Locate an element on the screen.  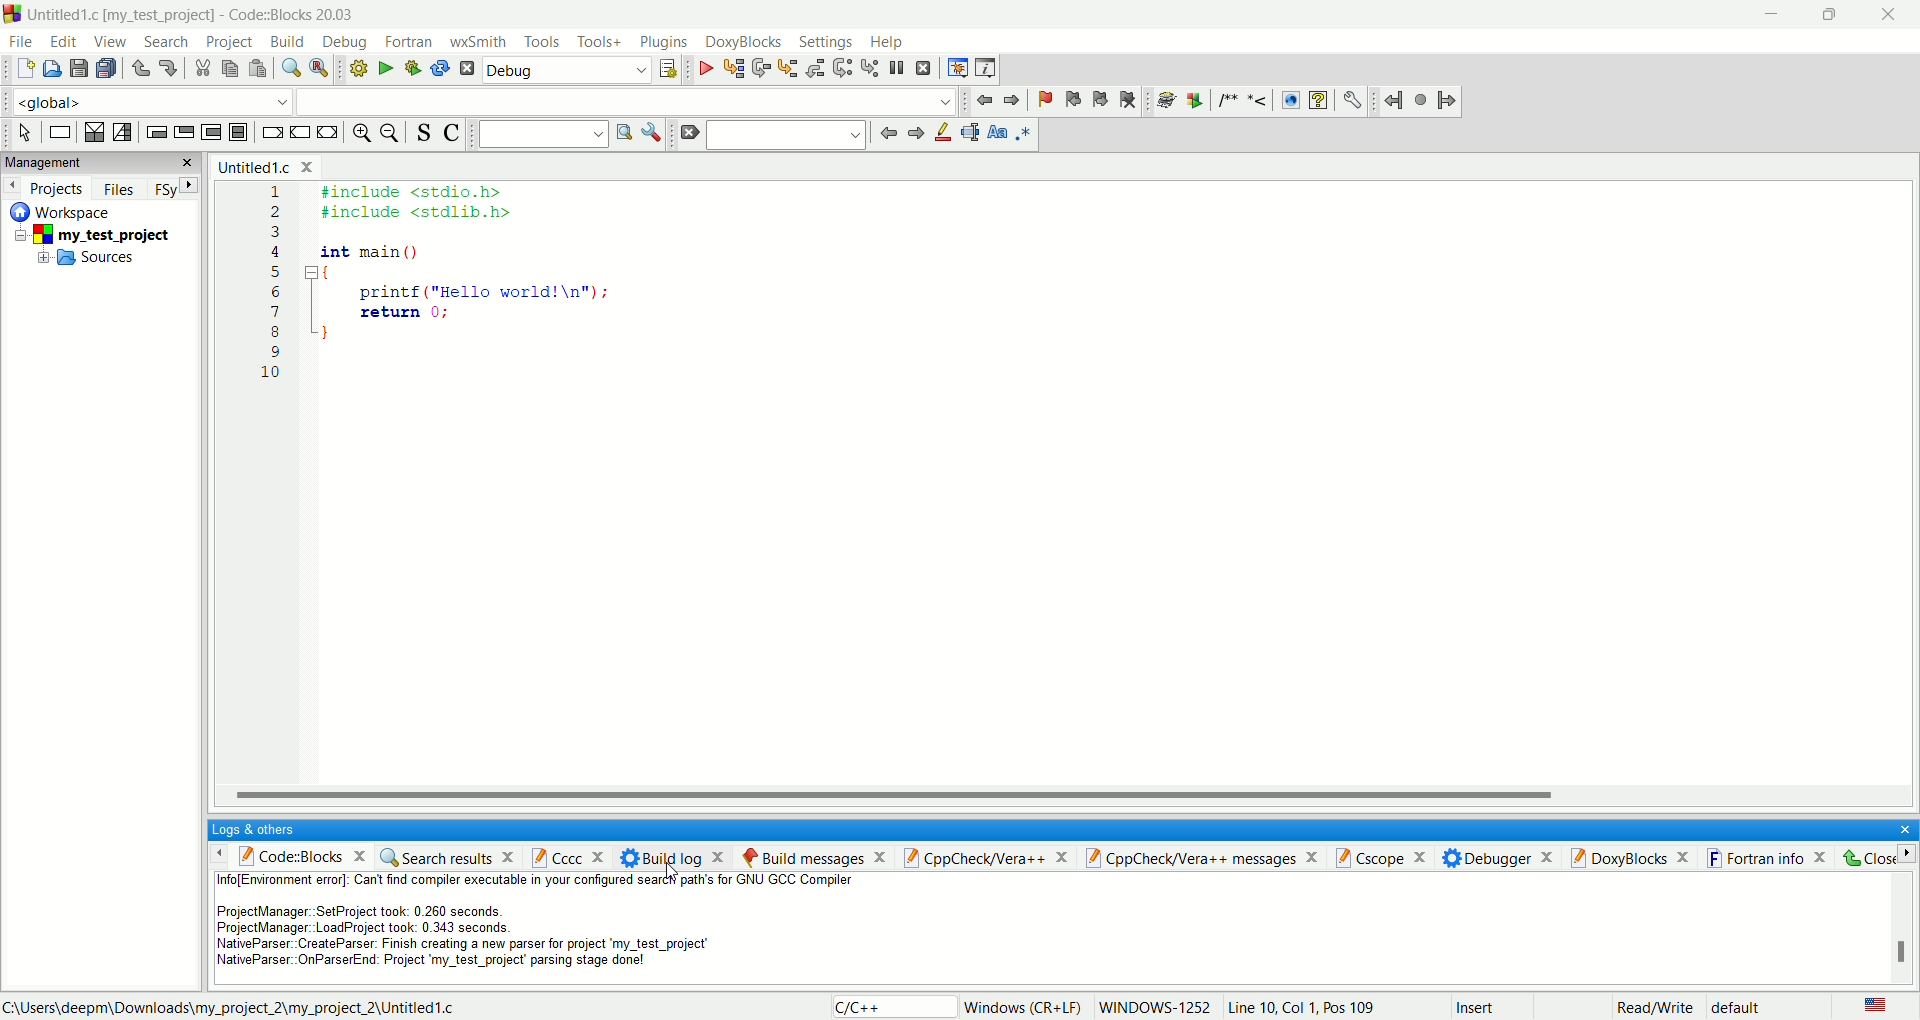
toggle sources is located at coordinates (425, 133).